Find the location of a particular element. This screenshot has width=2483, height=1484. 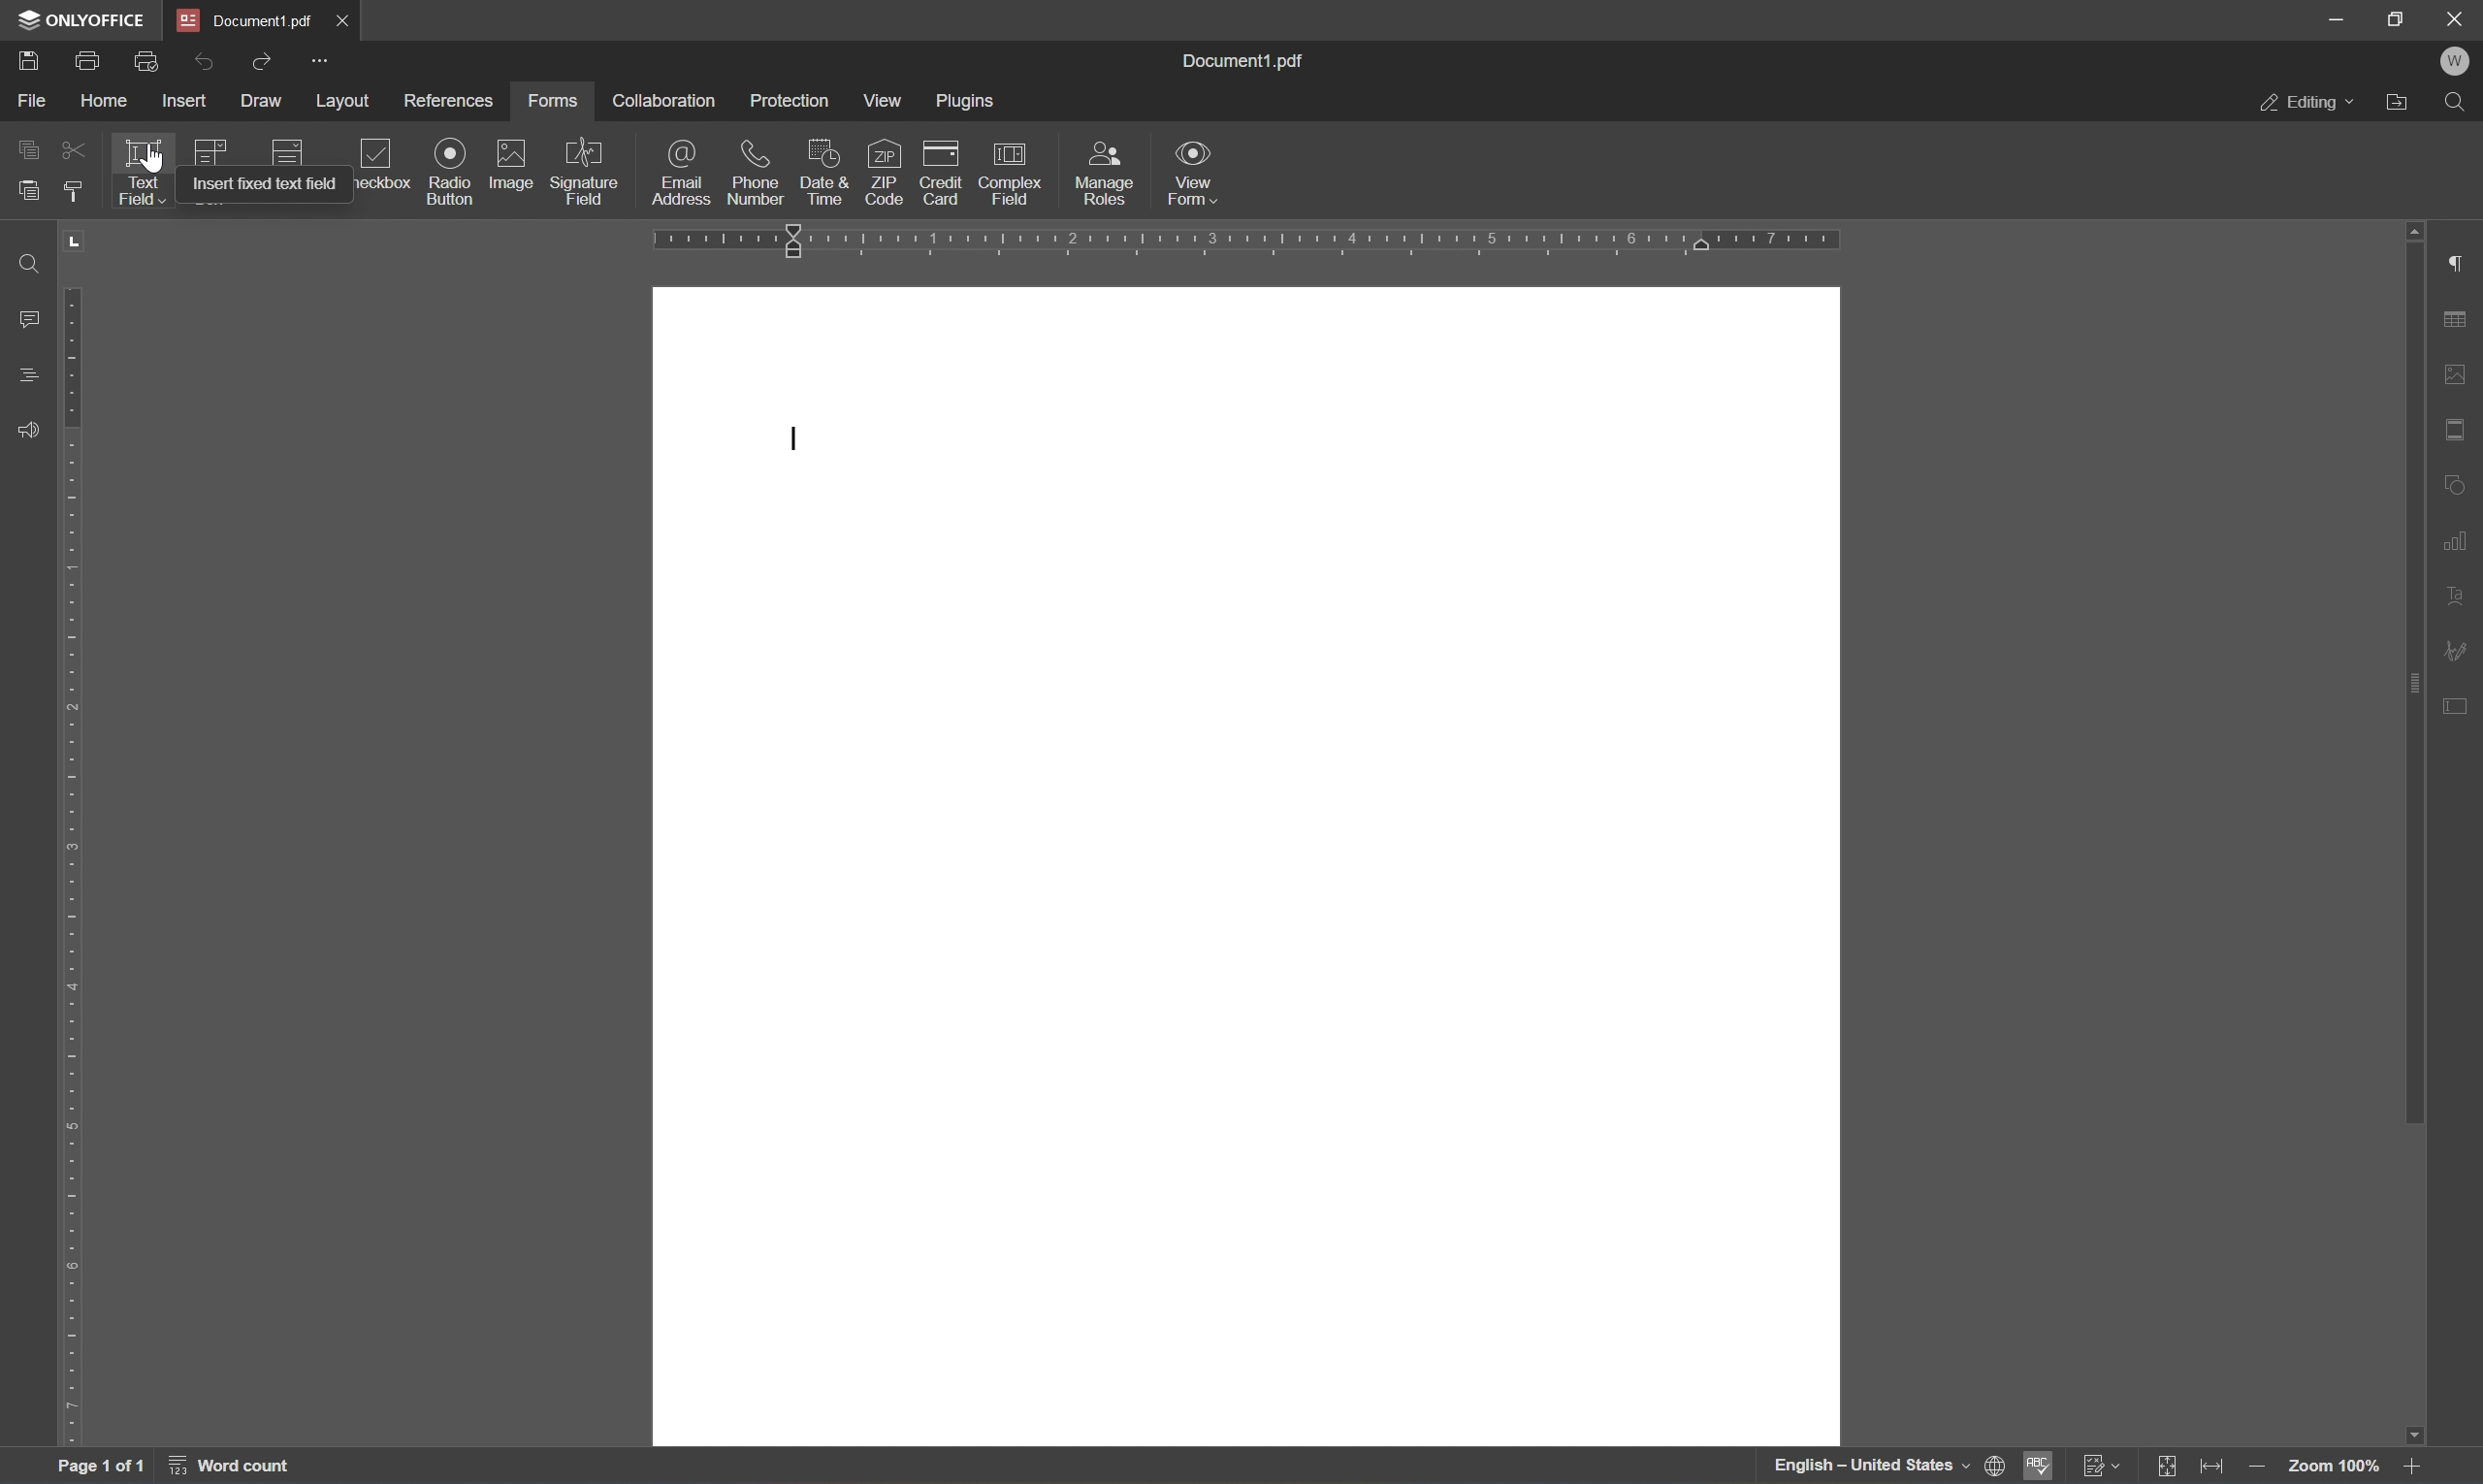

text art settings is located at coordinates (2458, 599).